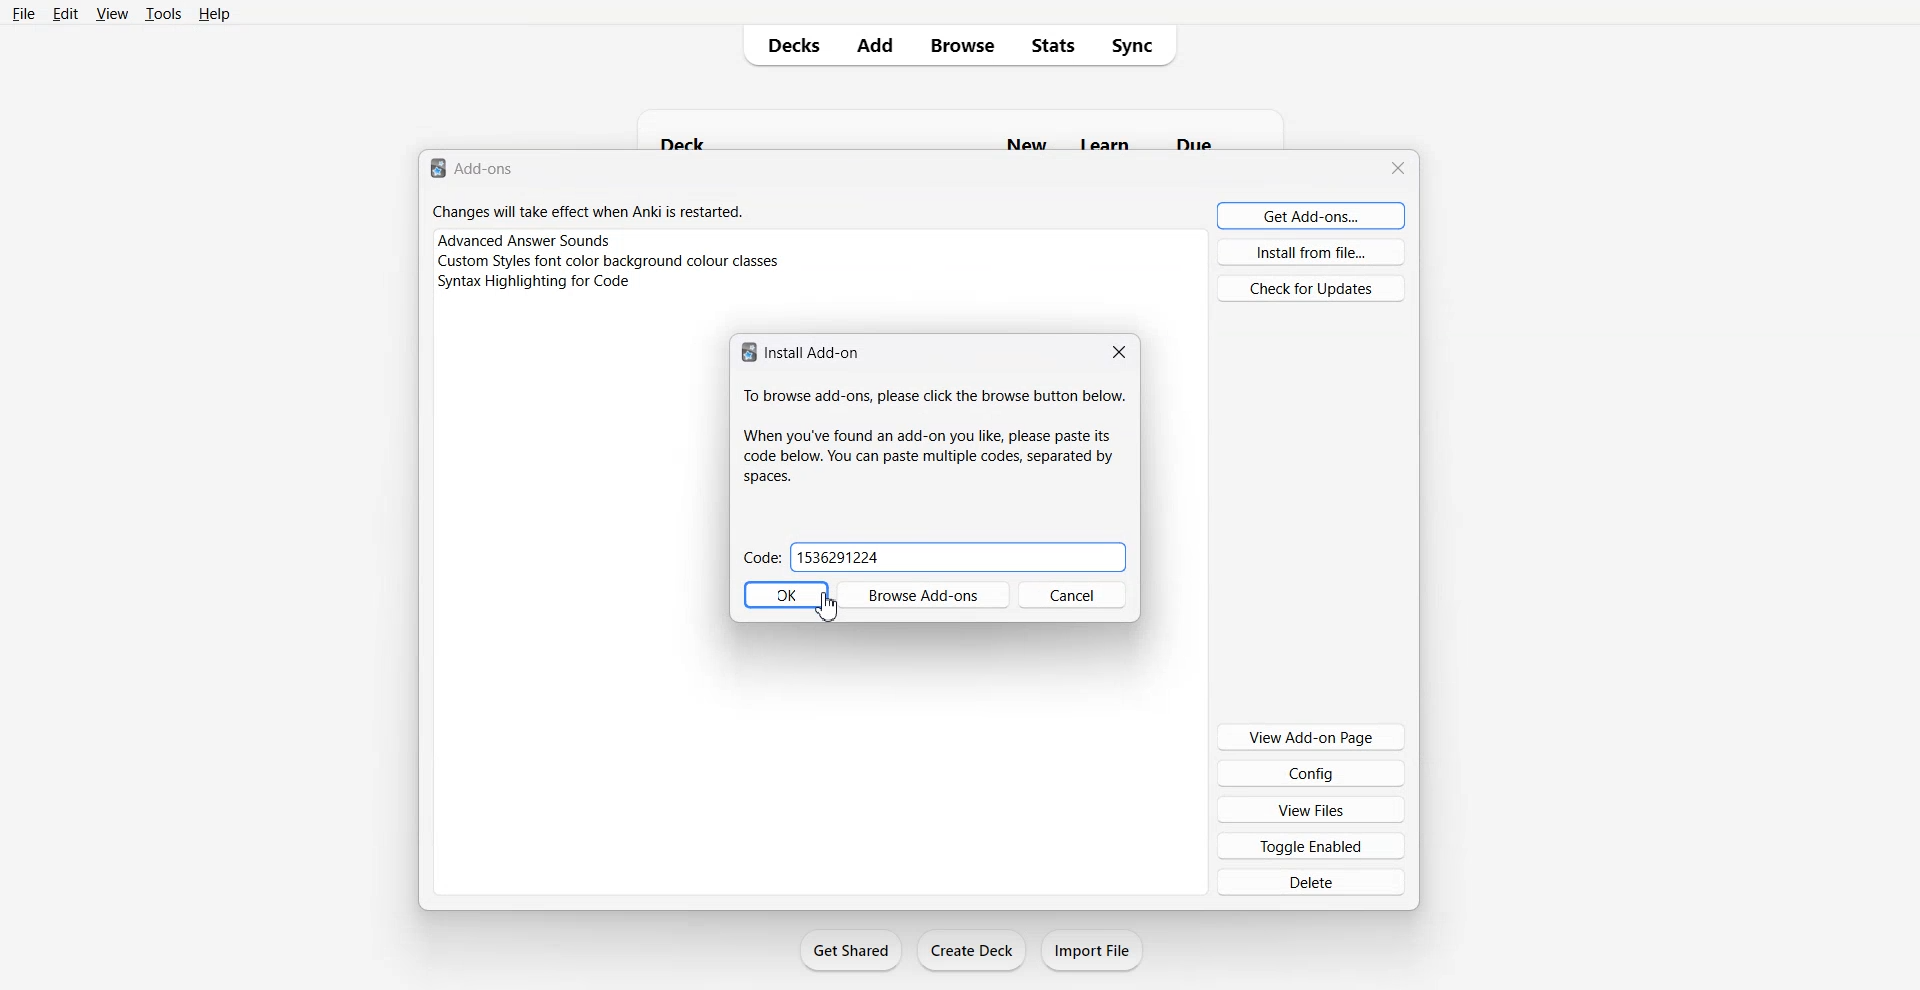 The width and height of the screenshot is (1920, 990). I want to click on View, so click(110, 13).